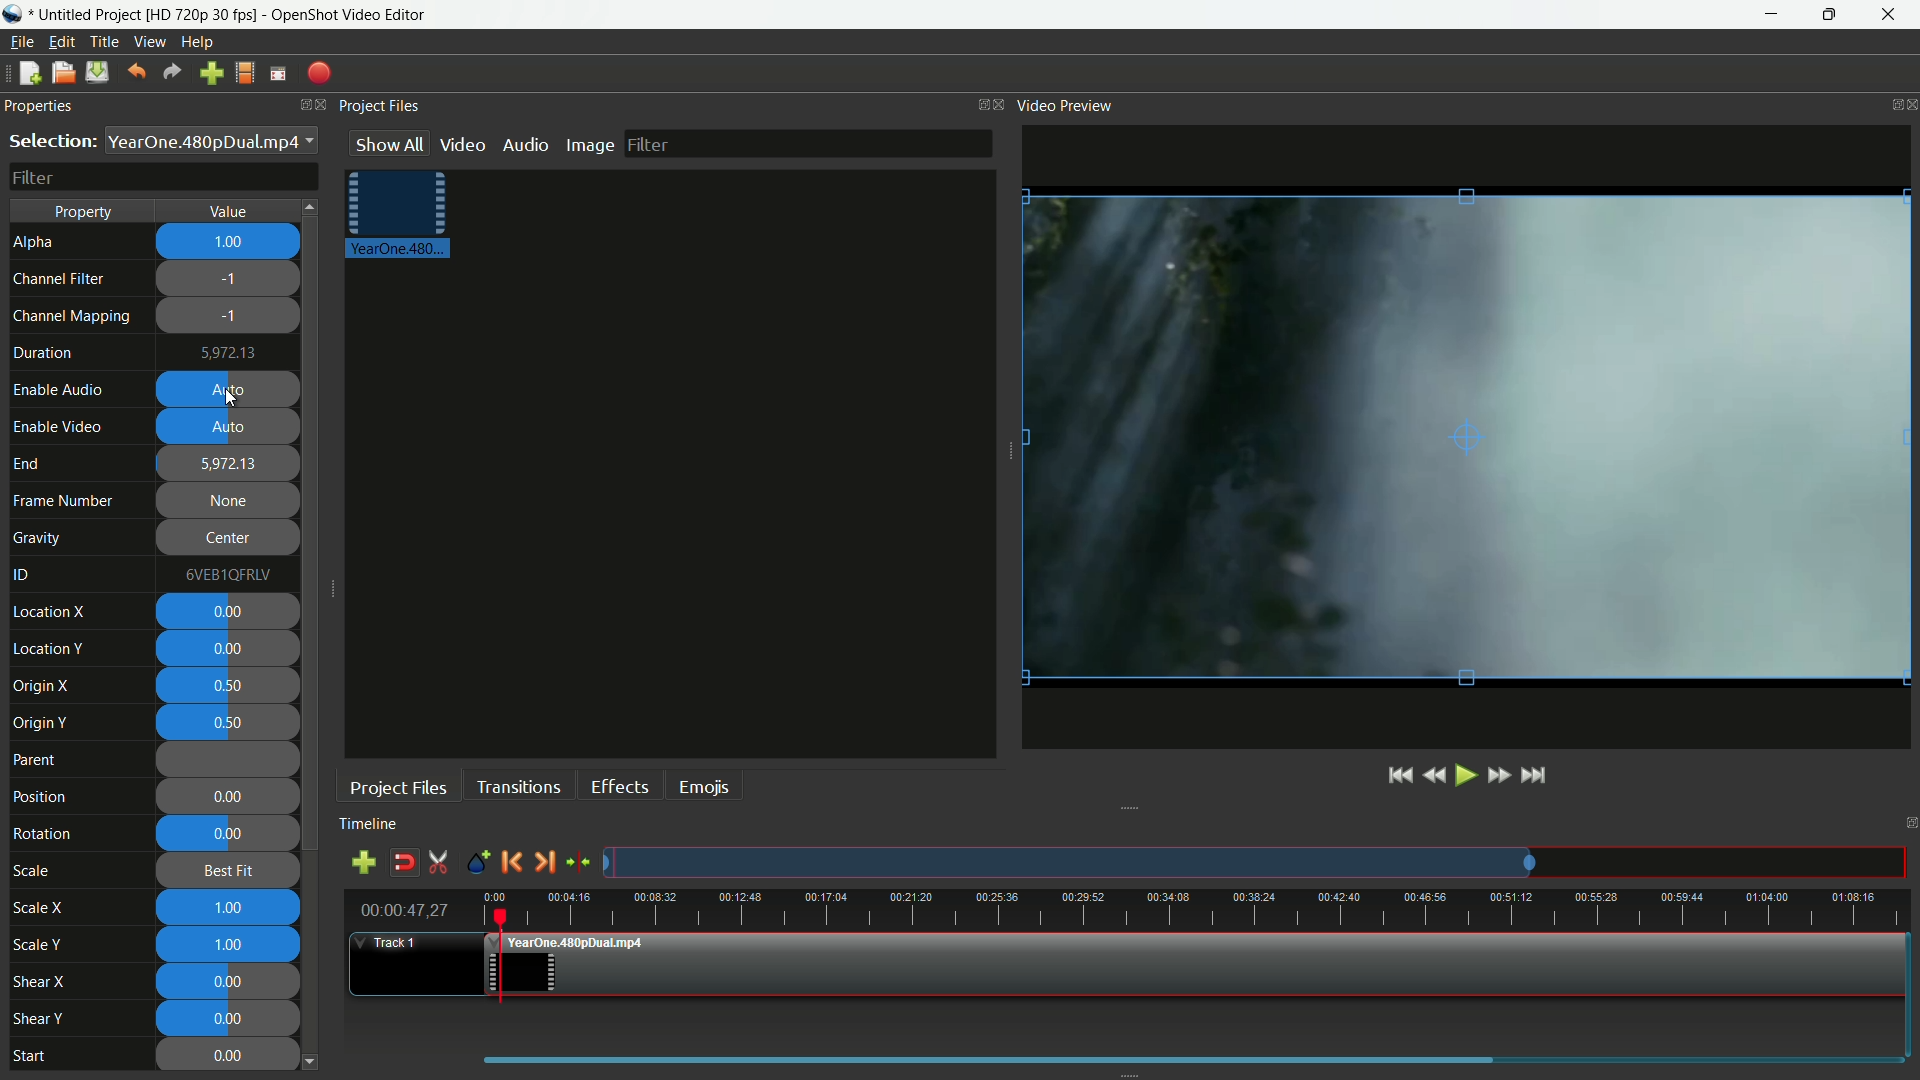 This screenshot has height=1080, width=1920. Describe the element at coordinates (397, 216) in the screenshot. I see `project file` at that location.